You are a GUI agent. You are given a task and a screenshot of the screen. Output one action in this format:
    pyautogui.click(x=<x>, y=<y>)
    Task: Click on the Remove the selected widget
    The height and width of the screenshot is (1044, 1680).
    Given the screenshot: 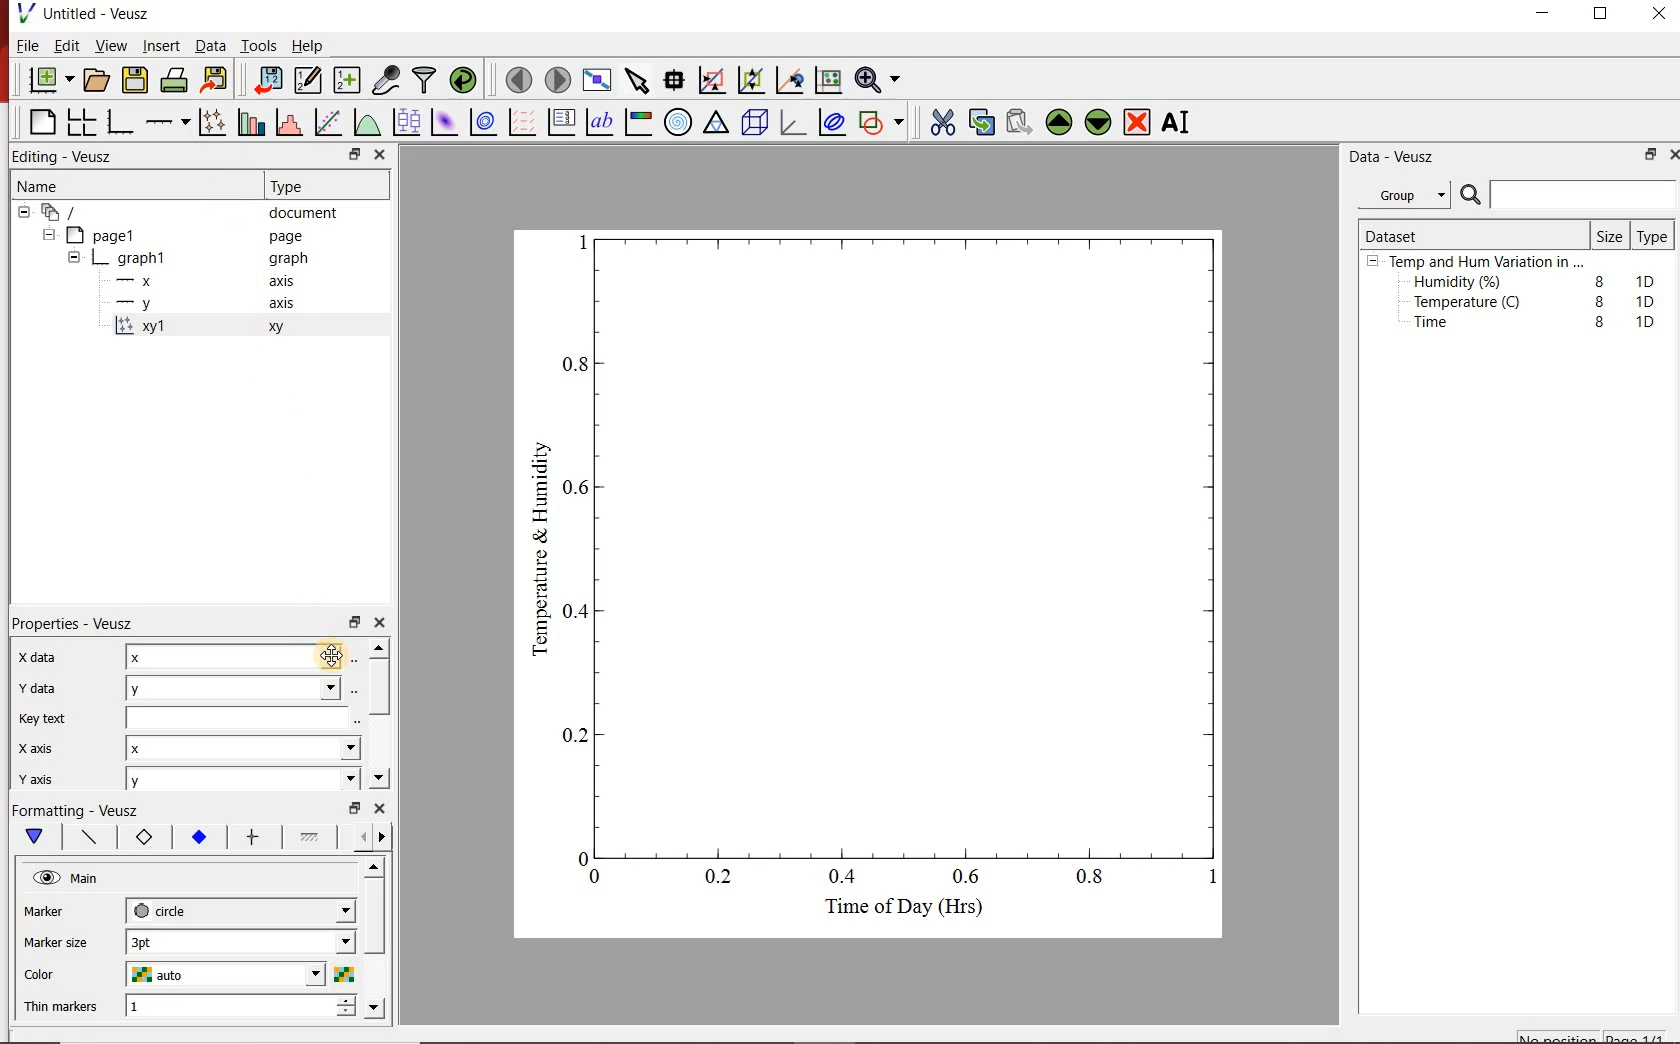 What is the action you would take?
    pyautogui.click(x=1139, y=122)
    